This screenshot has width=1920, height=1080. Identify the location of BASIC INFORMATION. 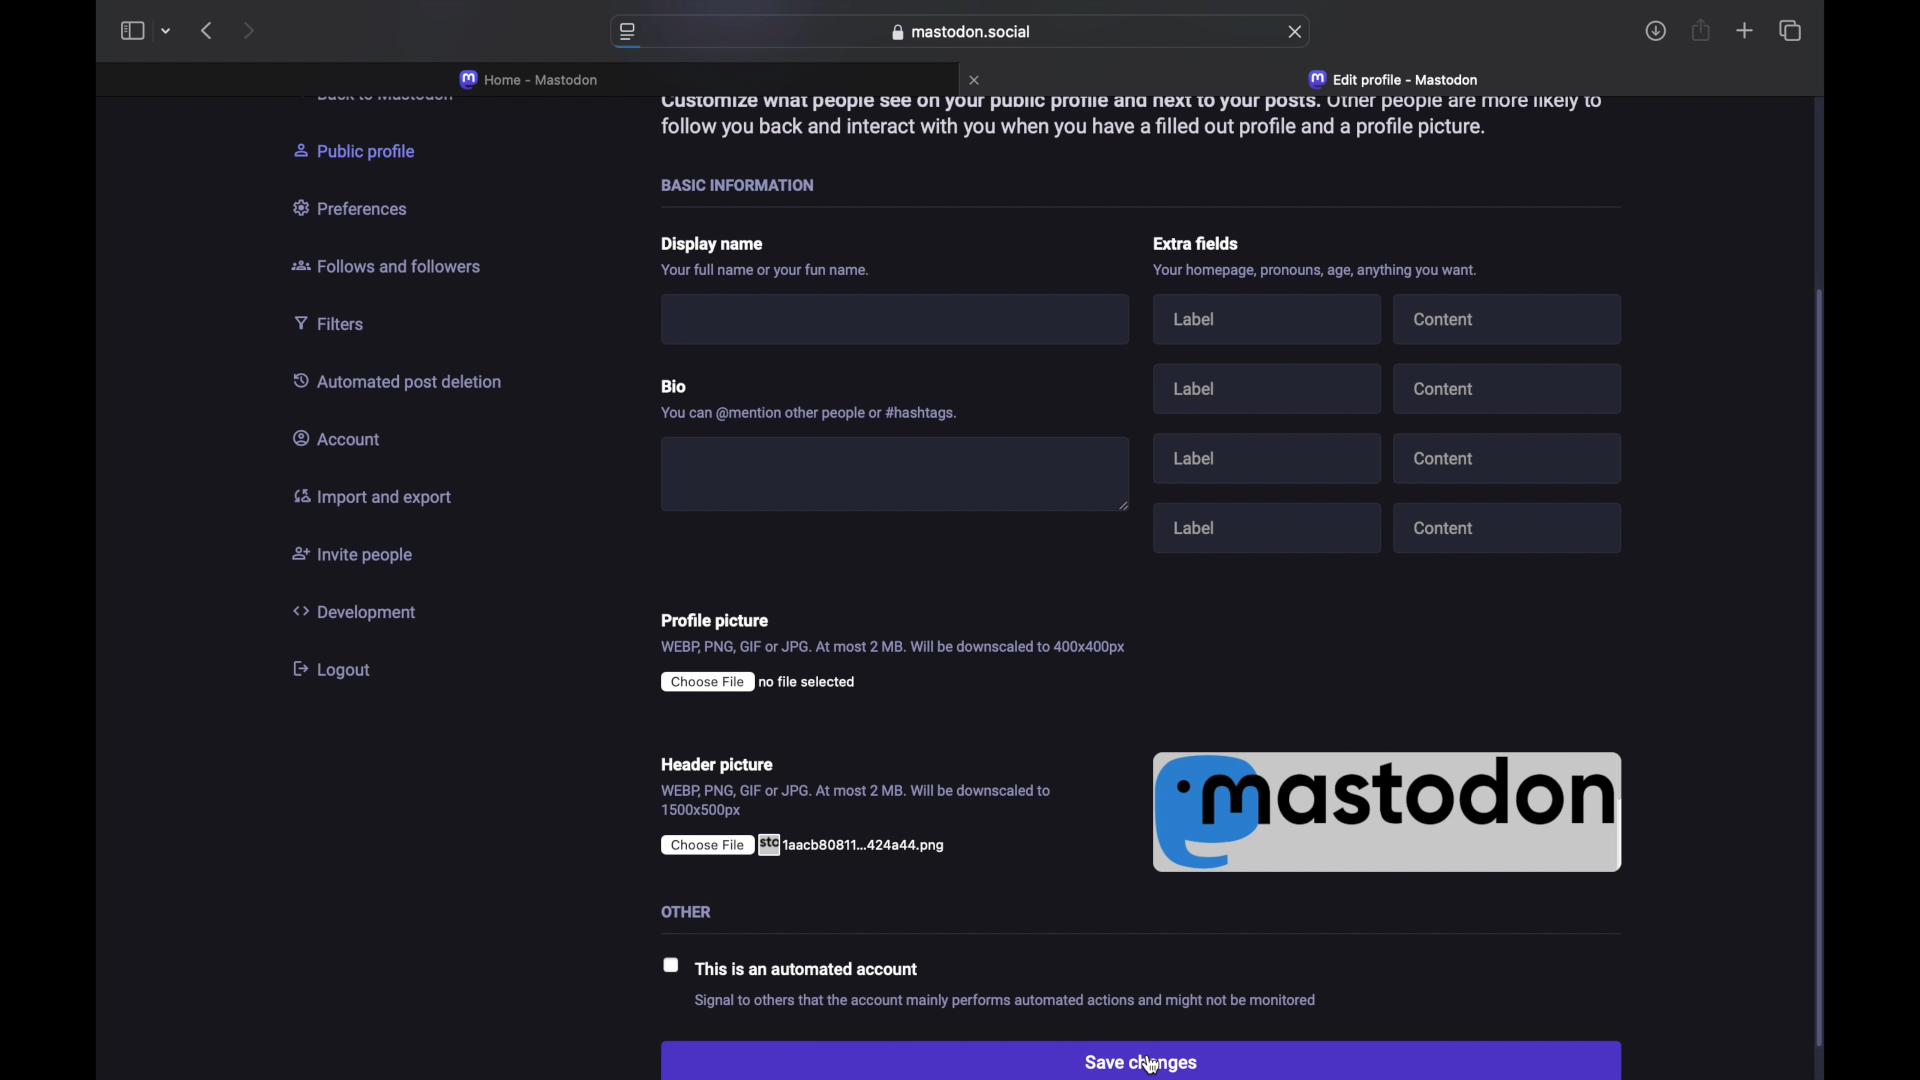
(738, 184).